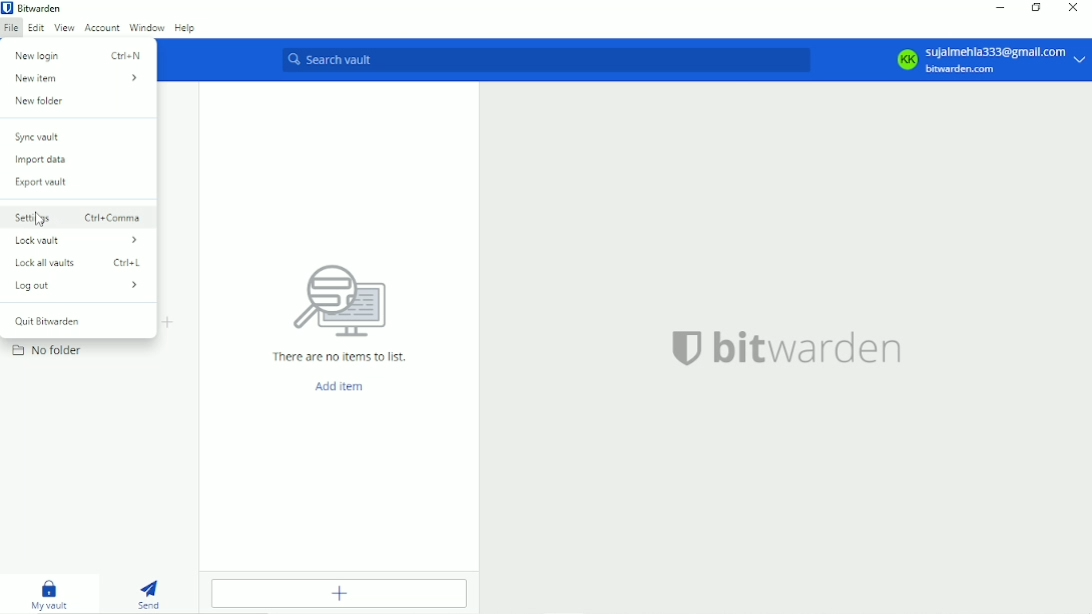 The image size is (1092, 614). I want to click on New item, so click(76, 79).